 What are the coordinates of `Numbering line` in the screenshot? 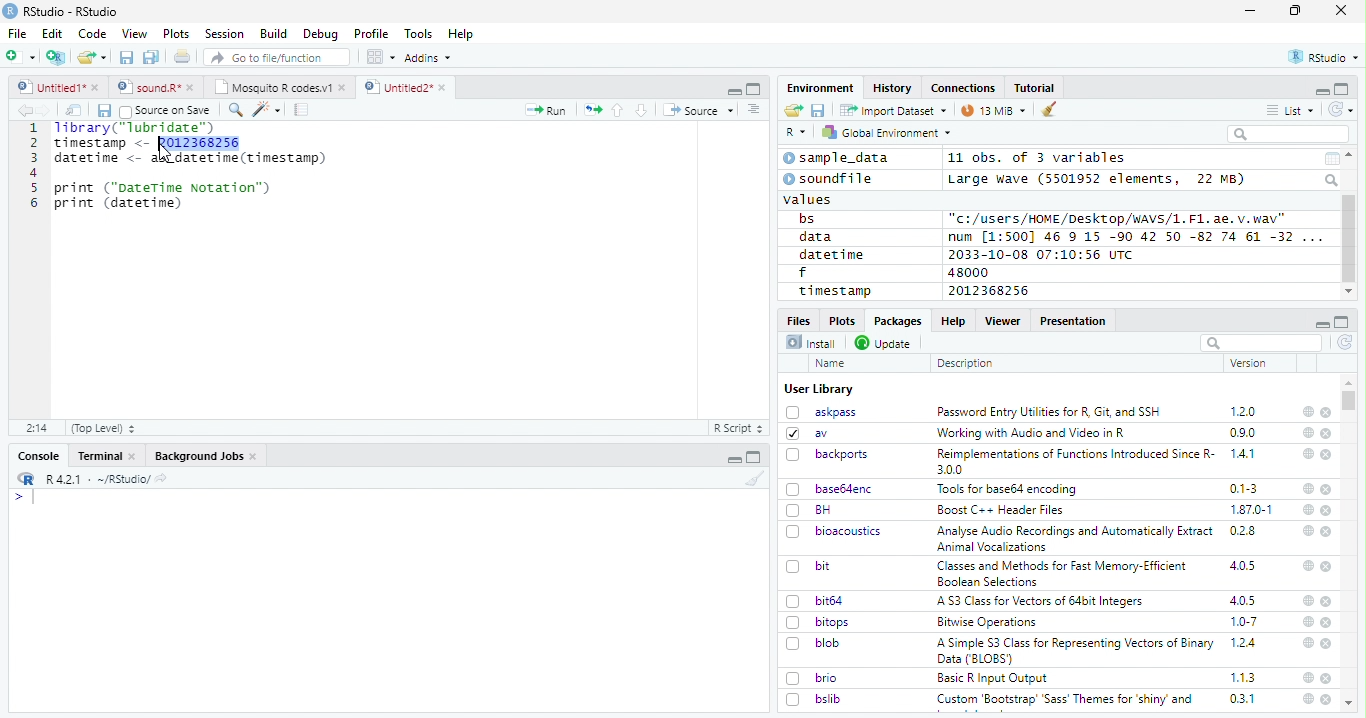 It's located at (32, 167).